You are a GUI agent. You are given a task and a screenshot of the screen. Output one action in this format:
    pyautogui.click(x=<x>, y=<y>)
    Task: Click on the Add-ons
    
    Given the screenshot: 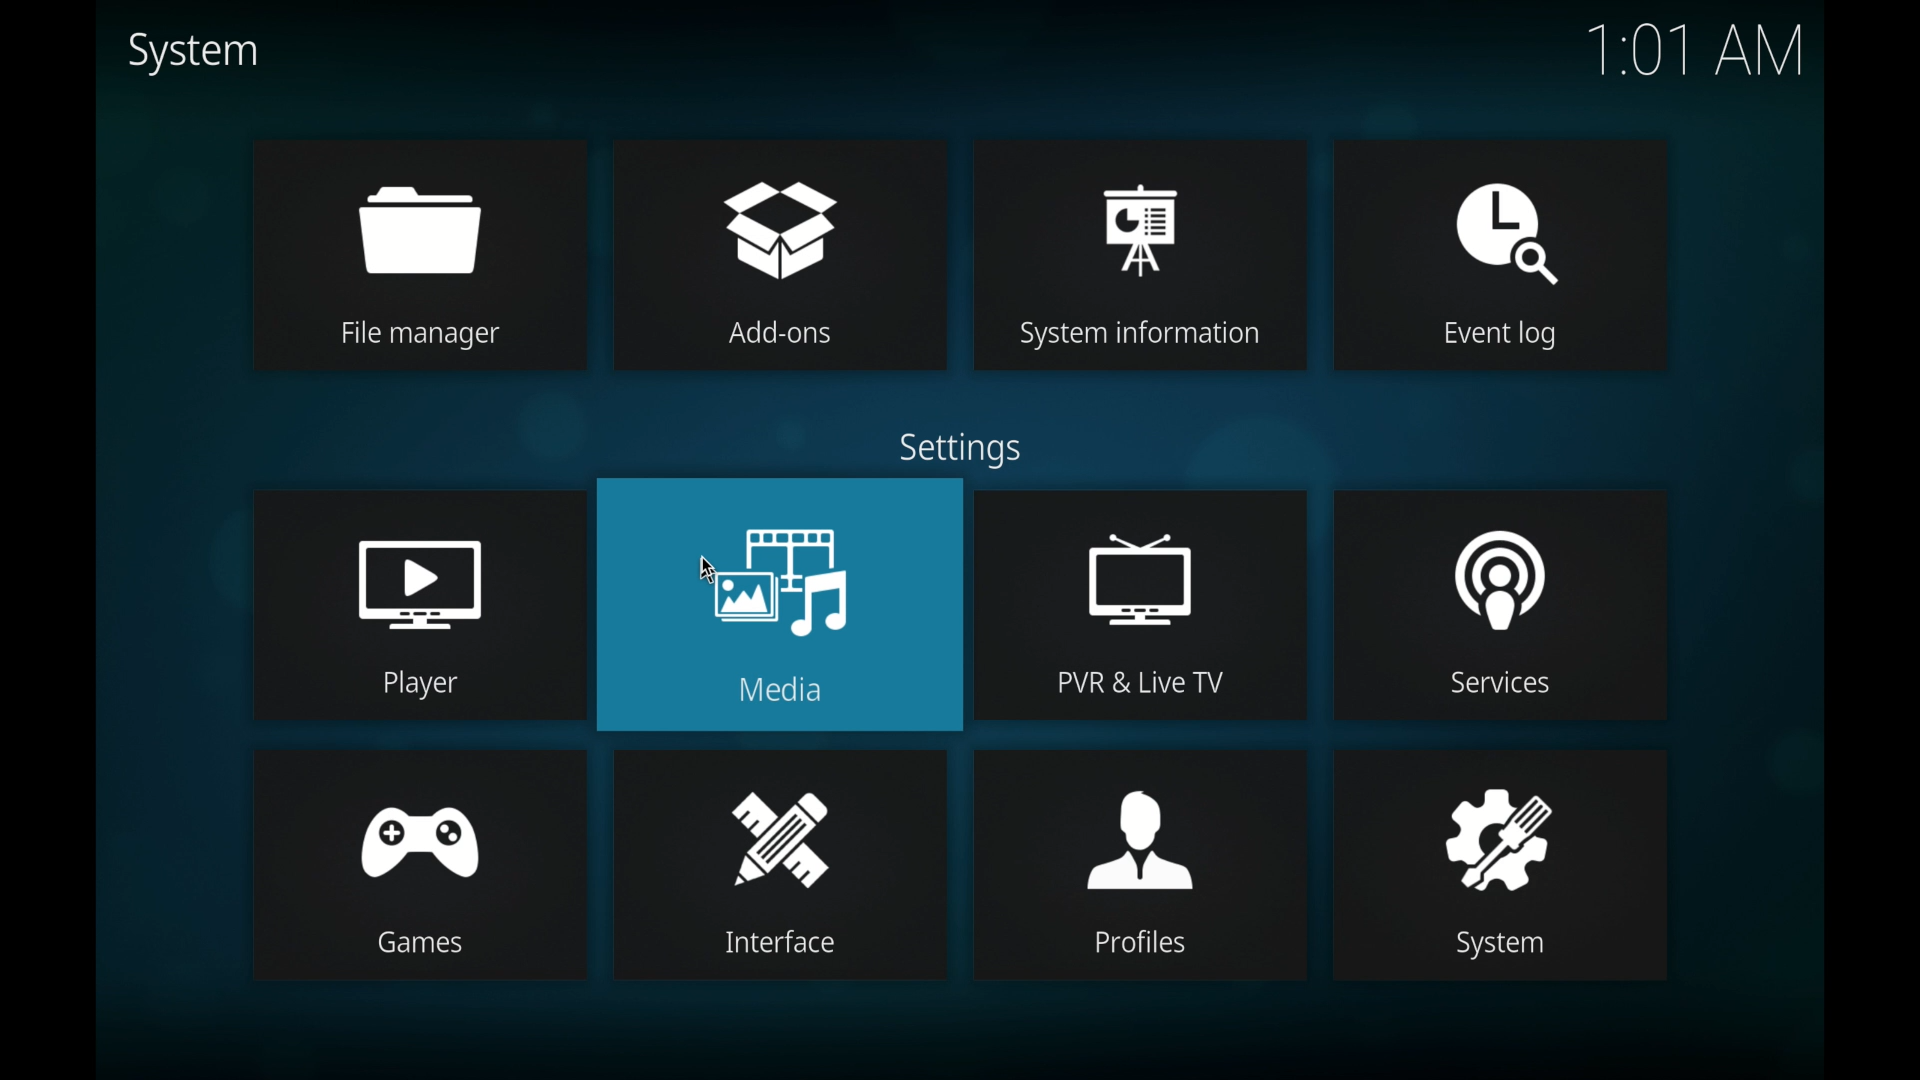 What is the action you would take?
    pyautogui.click(x=782, y=333)
    